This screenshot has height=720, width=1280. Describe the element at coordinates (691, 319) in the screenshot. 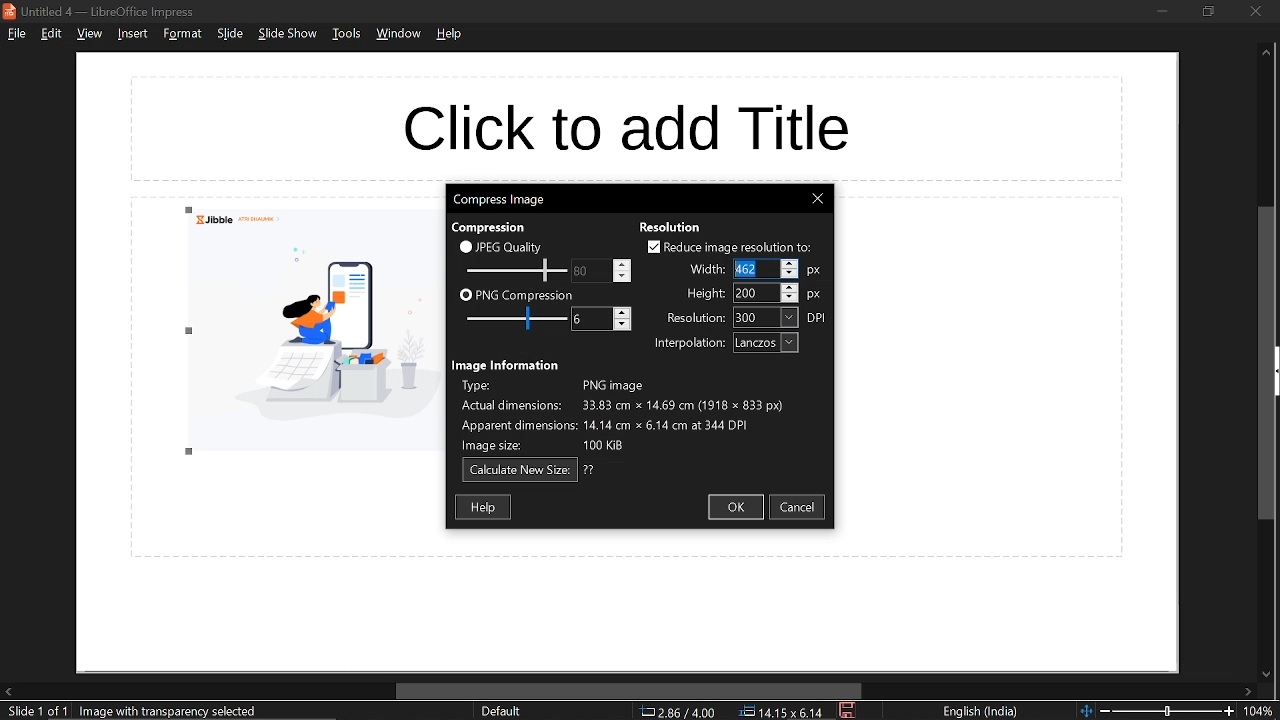

I see `resolution` at that location.